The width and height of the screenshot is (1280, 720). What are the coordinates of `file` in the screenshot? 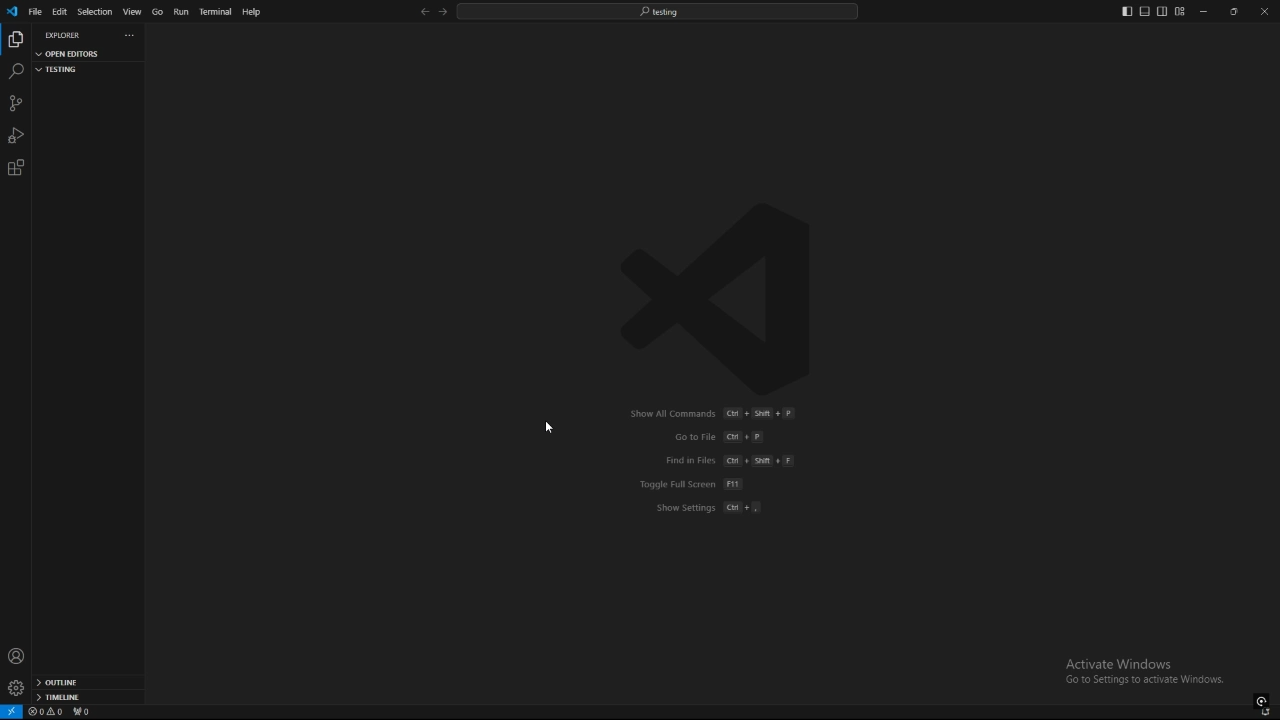 It's located at (35, 11).